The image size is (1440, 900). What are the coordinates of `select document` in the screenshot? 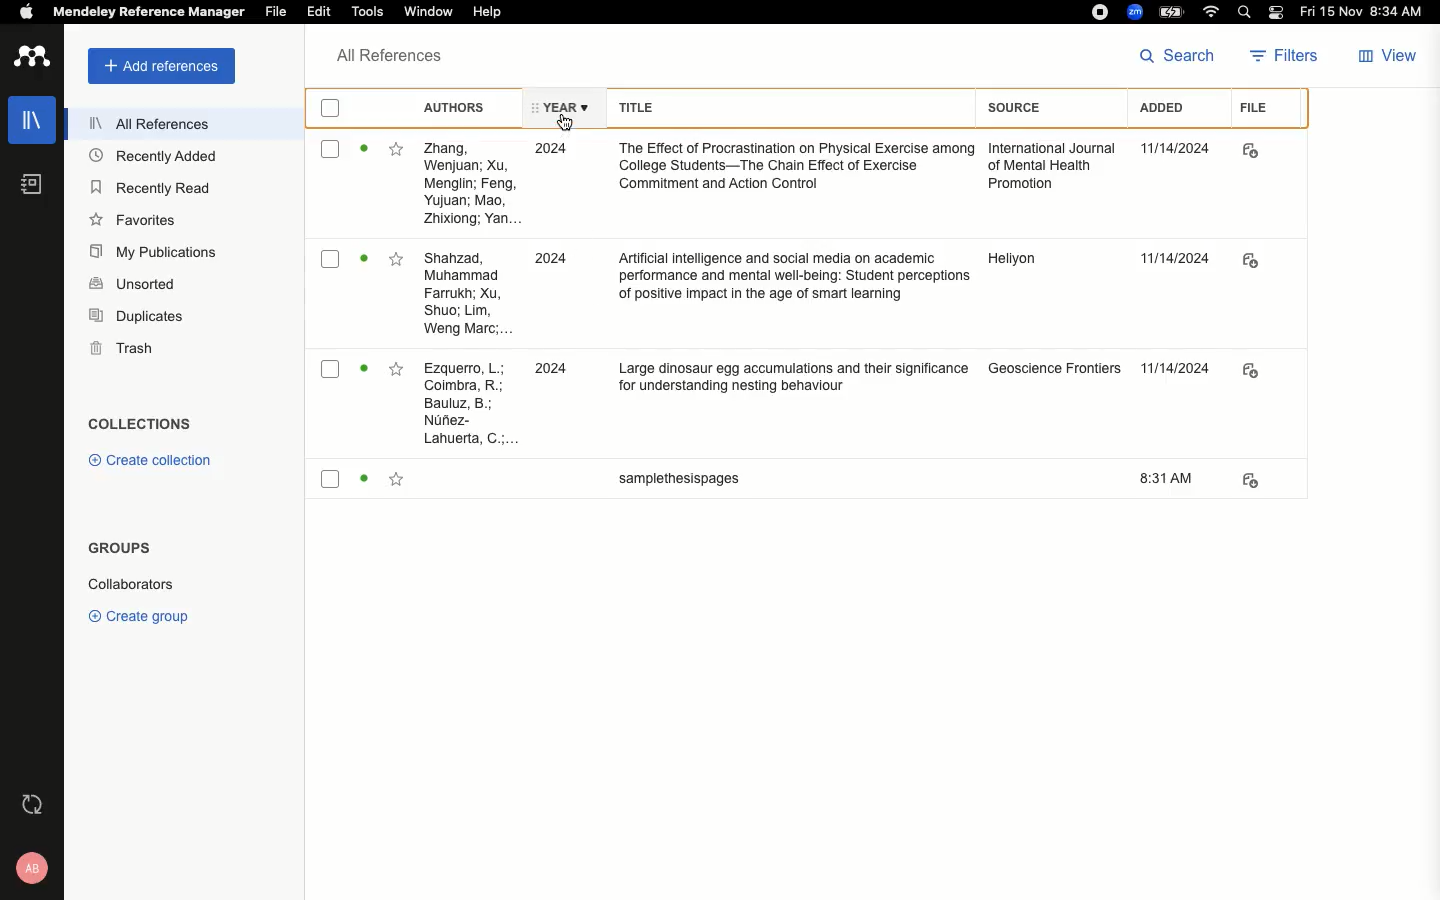 It's located at (331, 373).